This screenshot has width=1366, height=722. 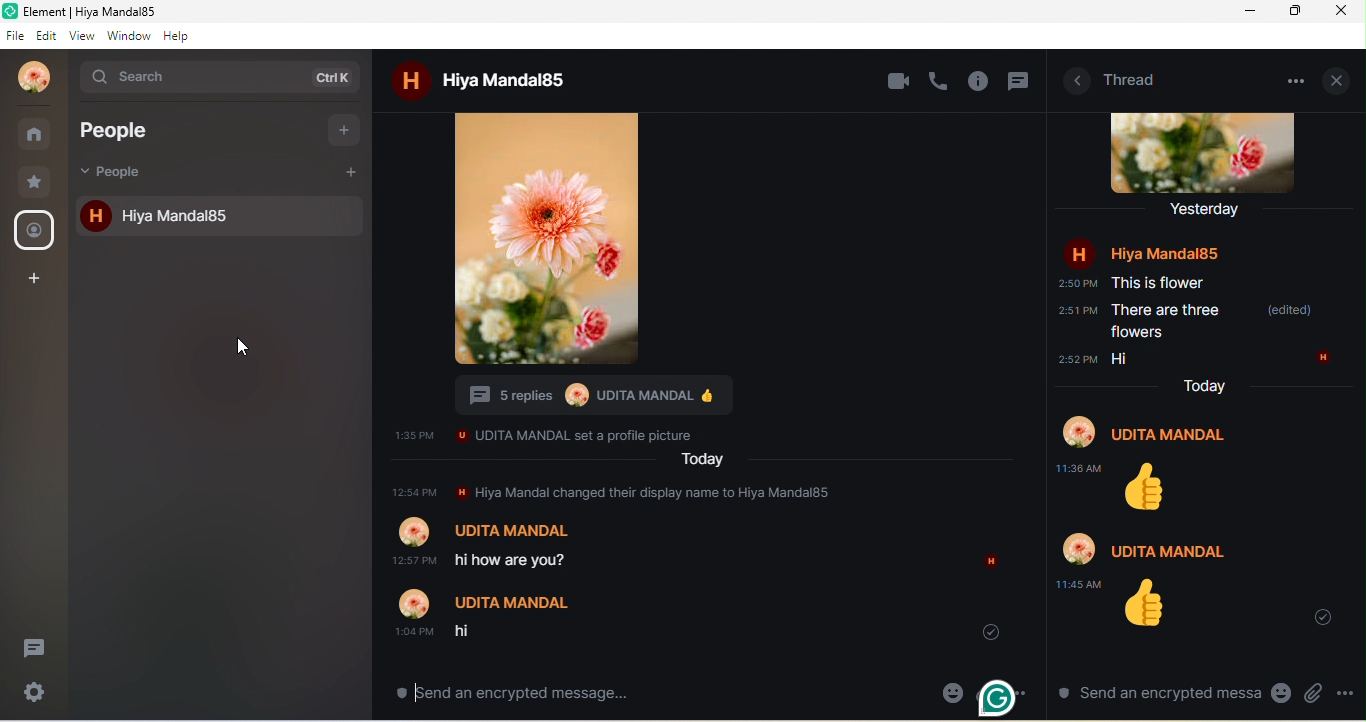 What do you see at coordinates (580, 434) in the screenshot?
I see `UDITA MANDAL set a profile picture` at bounding box center [580, 434].